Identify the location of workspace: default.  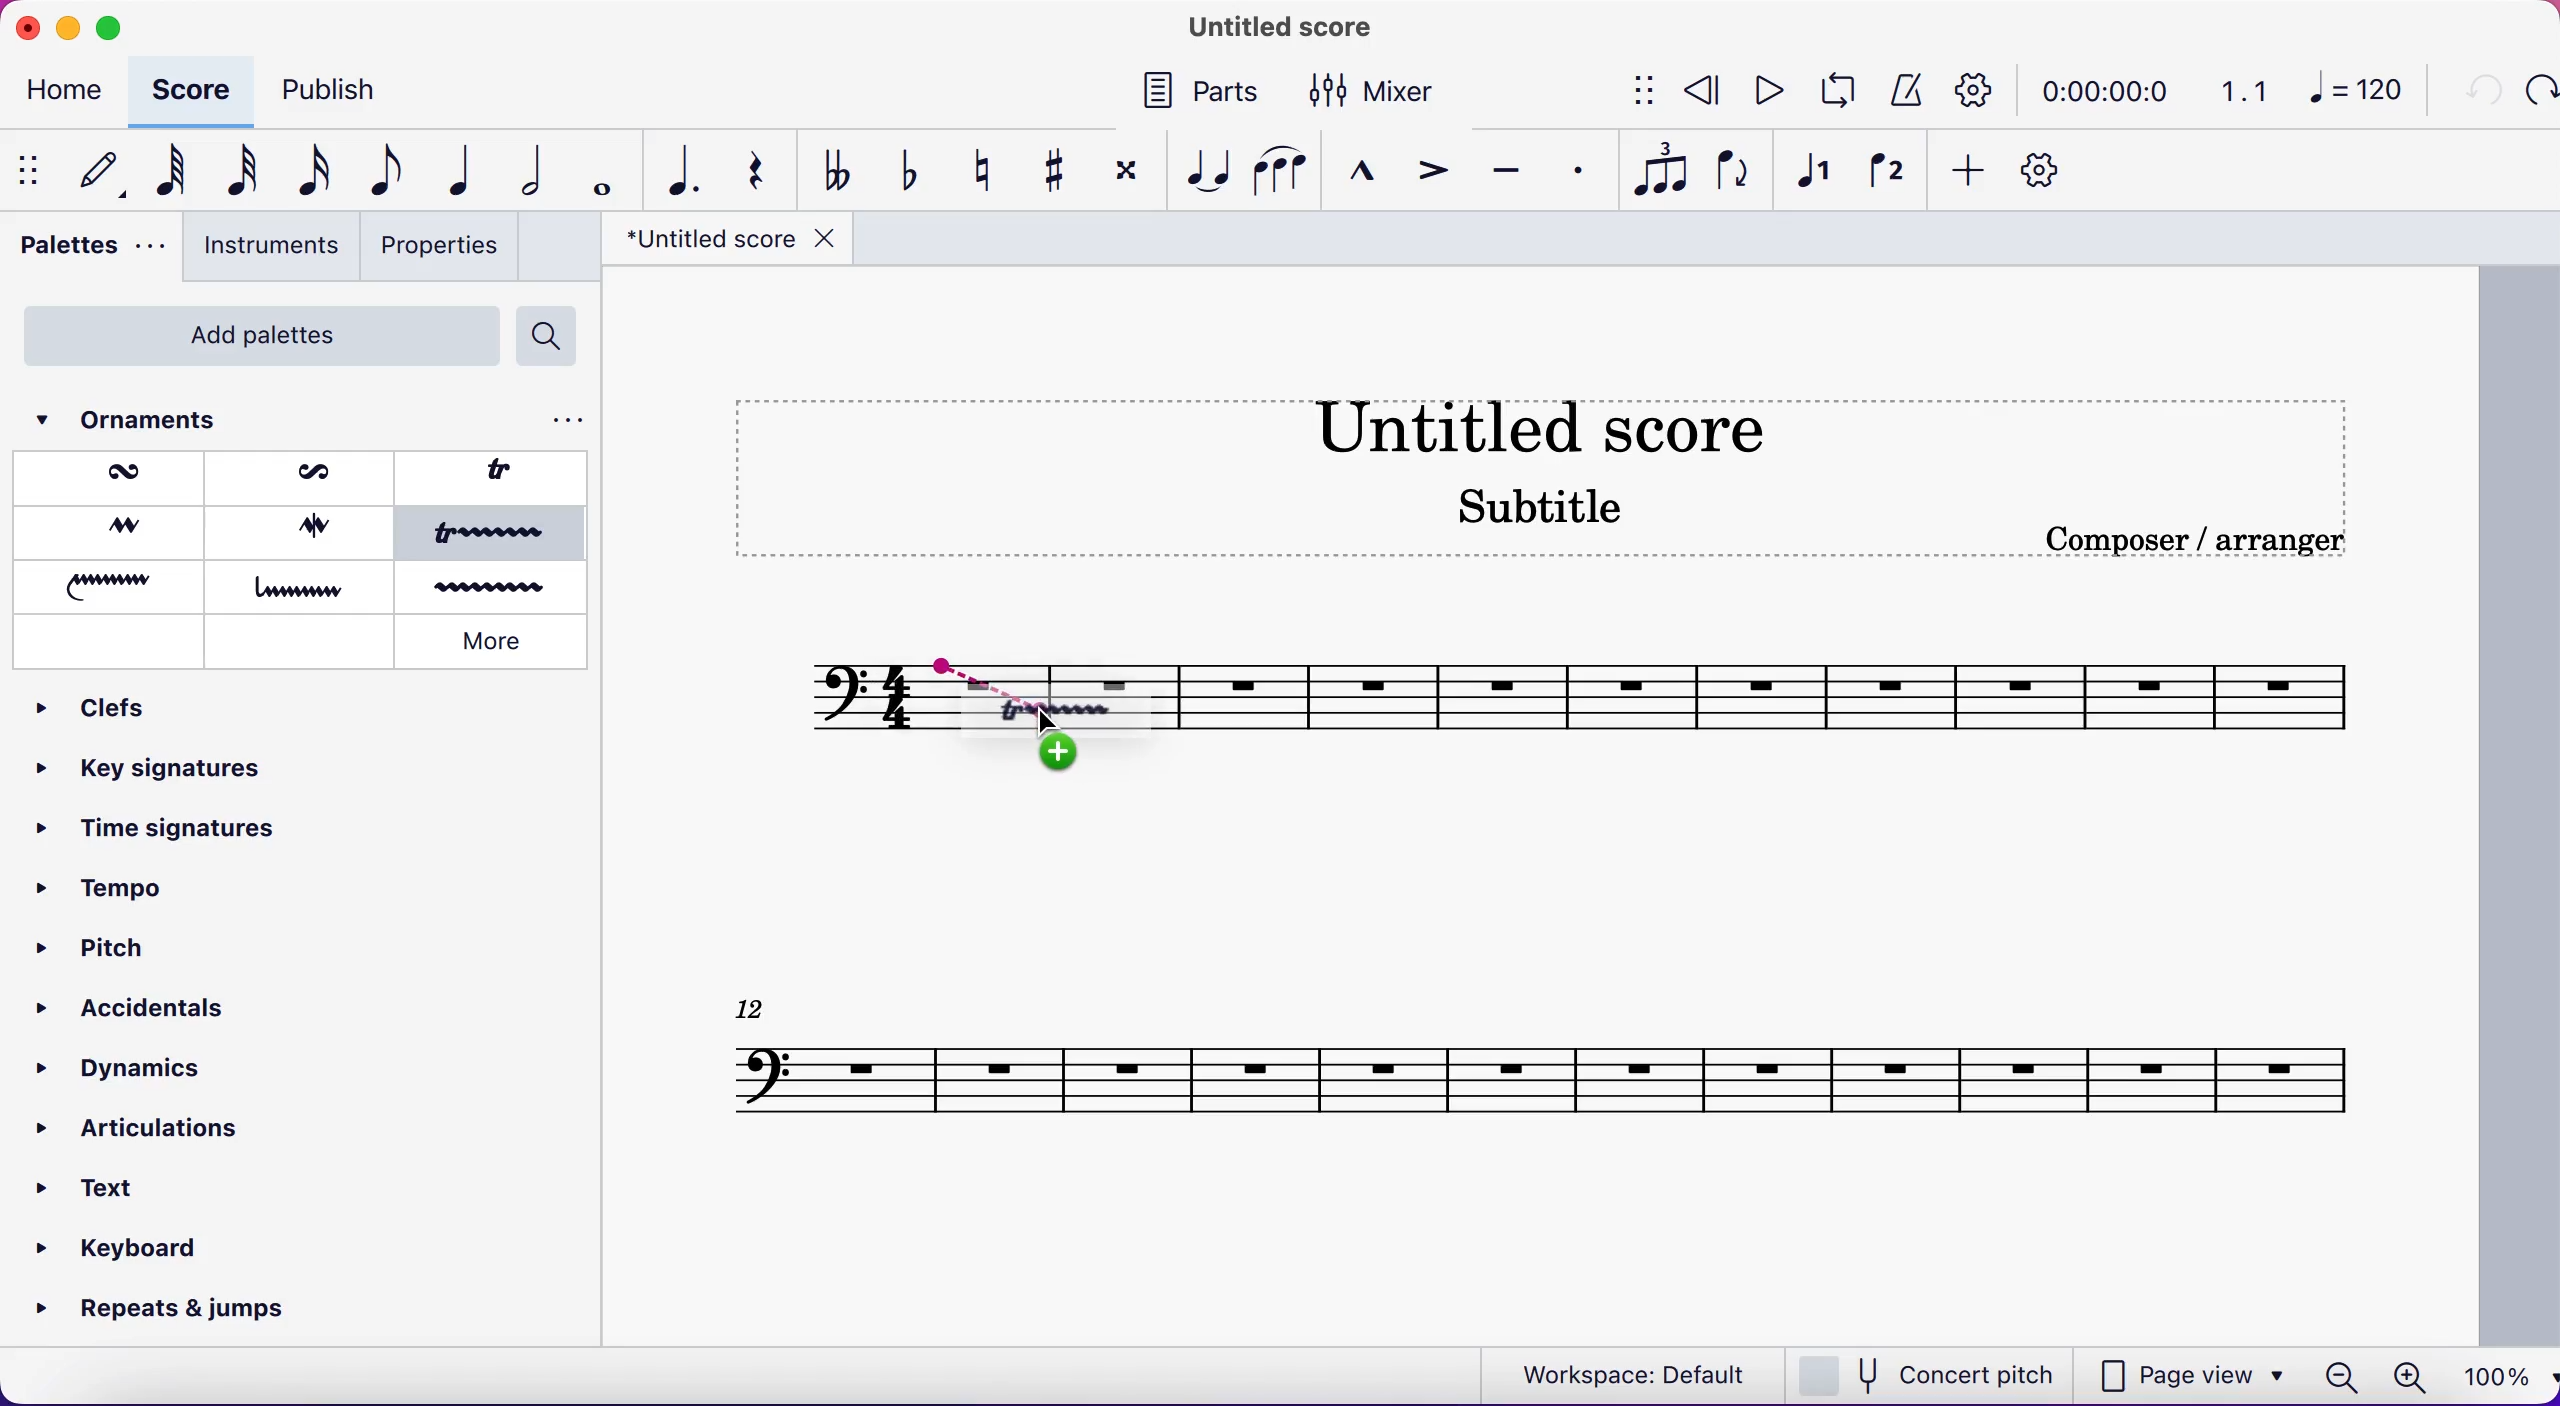
(1626, 1373).